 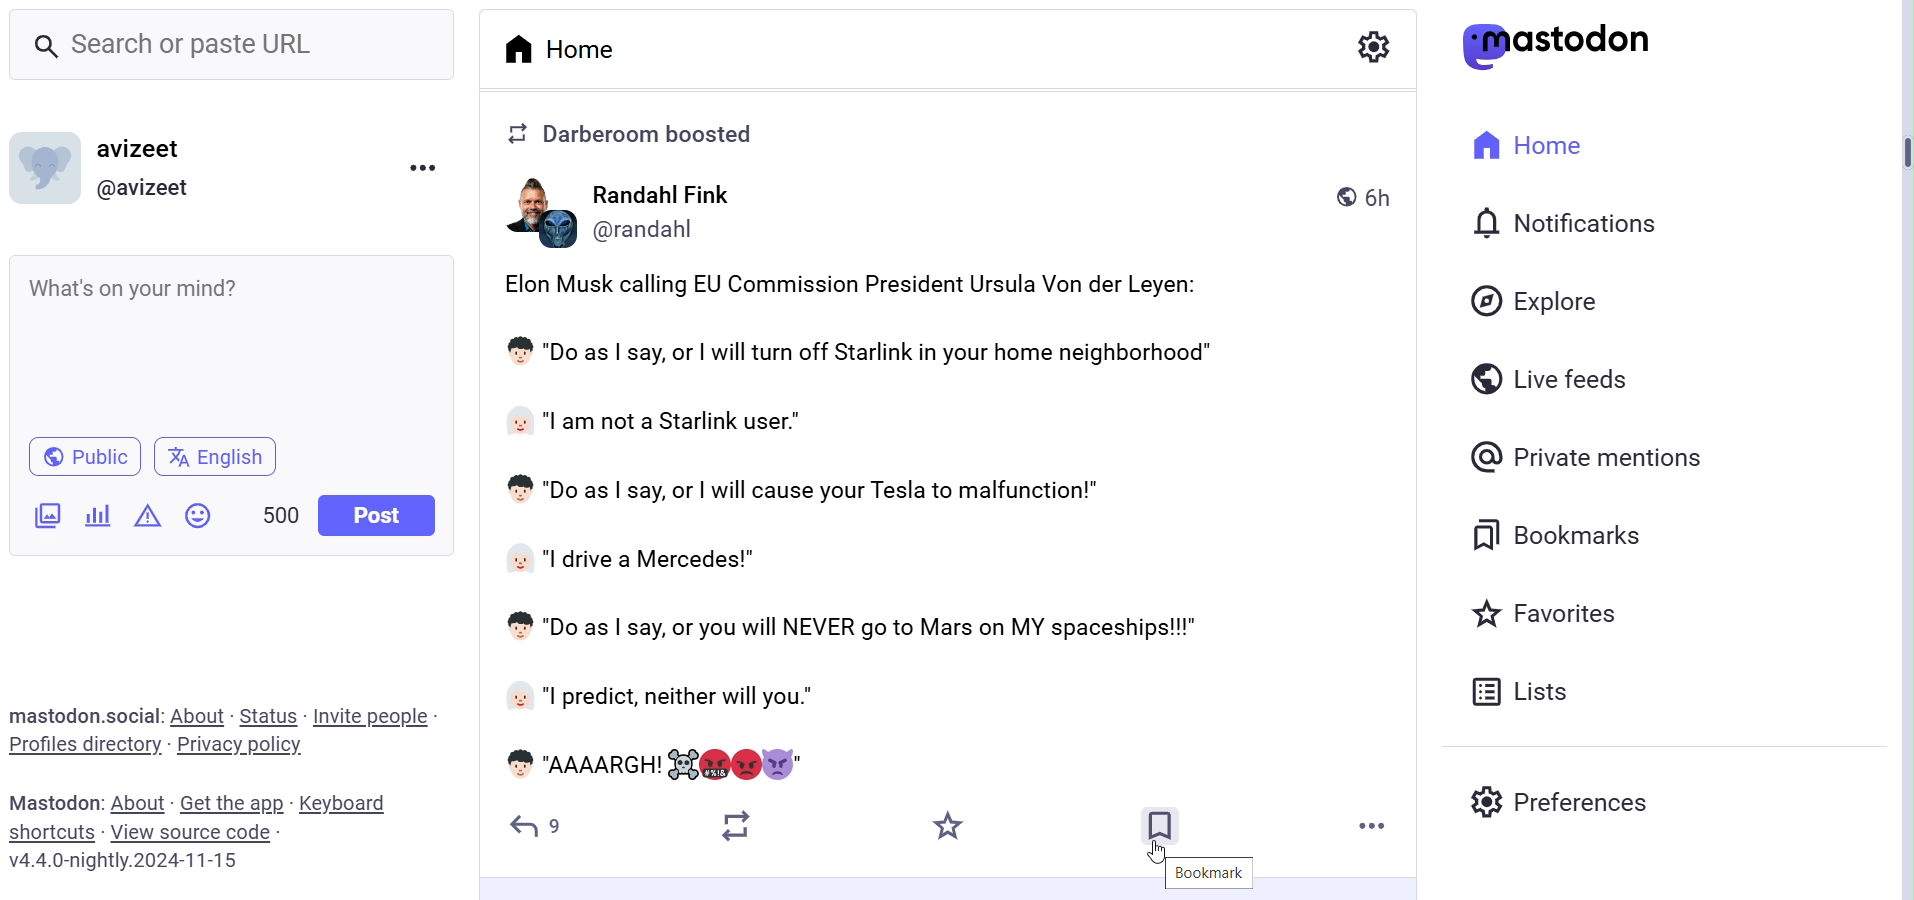 I want to click on ' "Do as | say, or | will cause your Tesla to malfunction!”, so click(x=802, y=493).